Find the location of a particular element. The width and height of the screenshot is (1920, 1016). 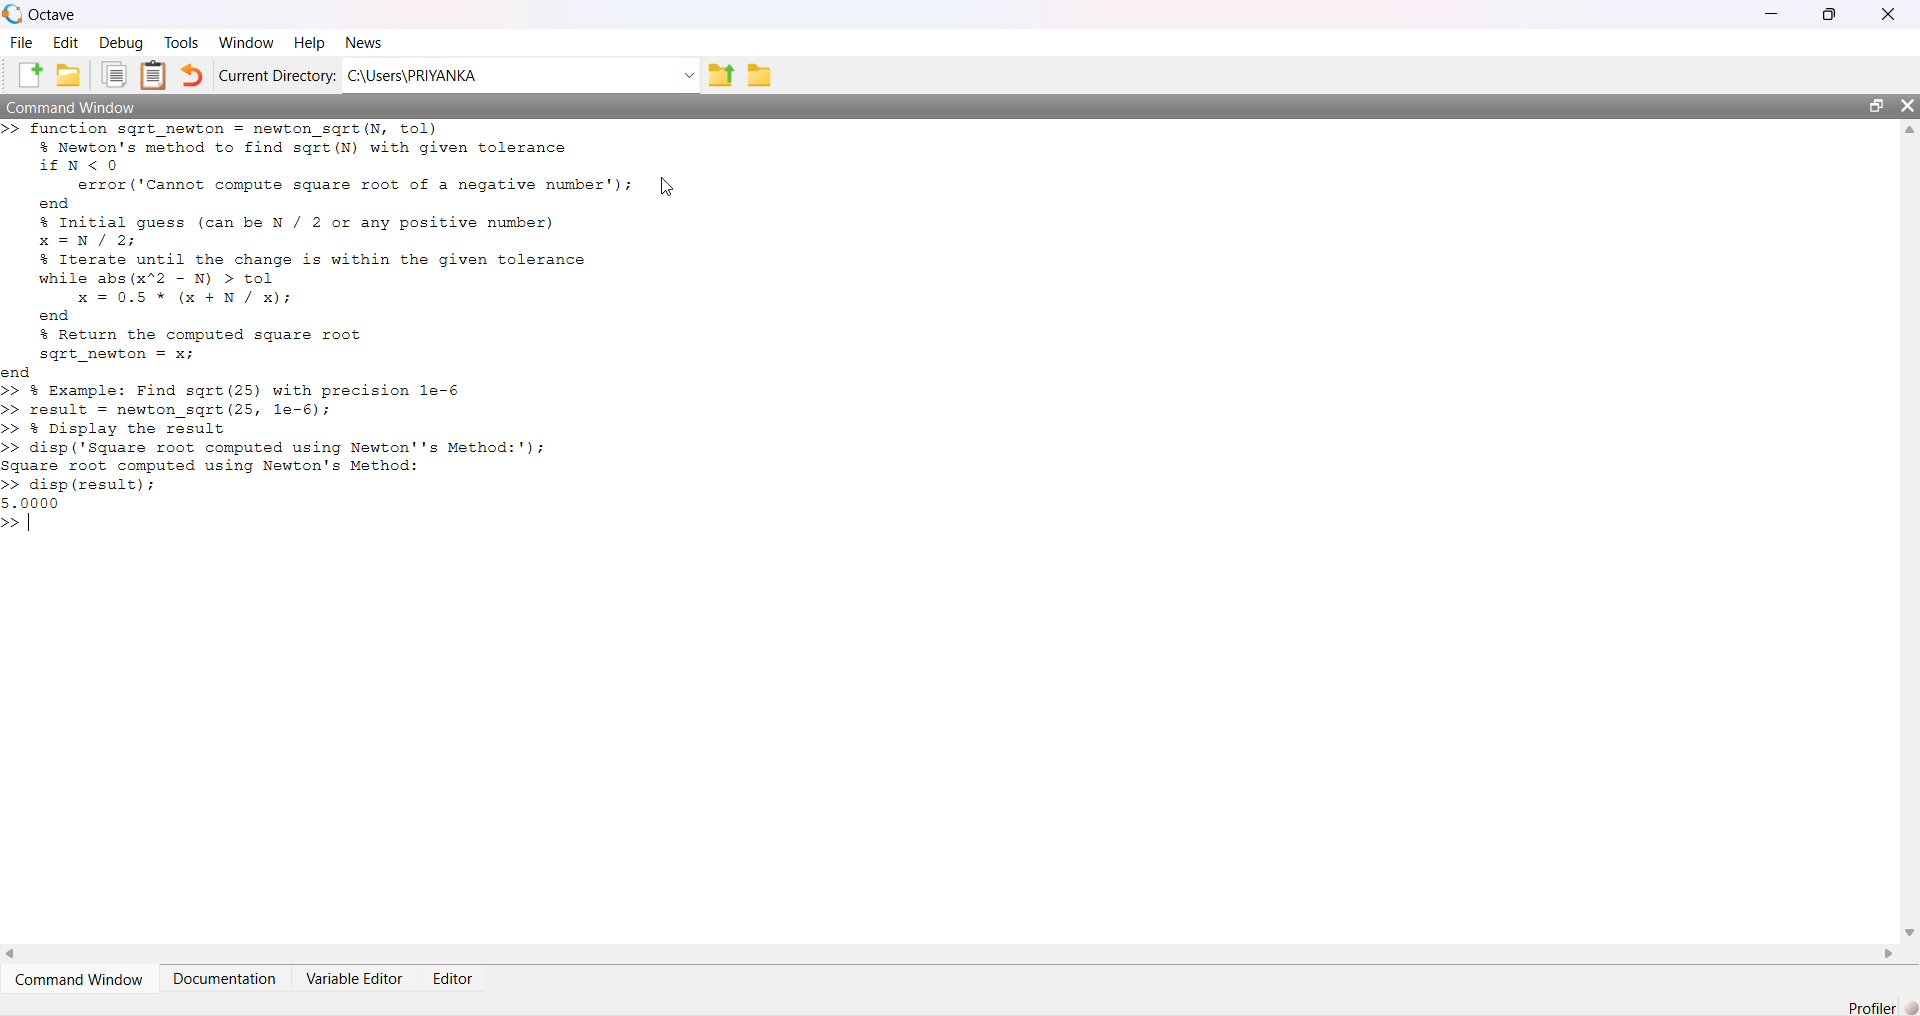

Dropdown is located at coordinates (685, 74).